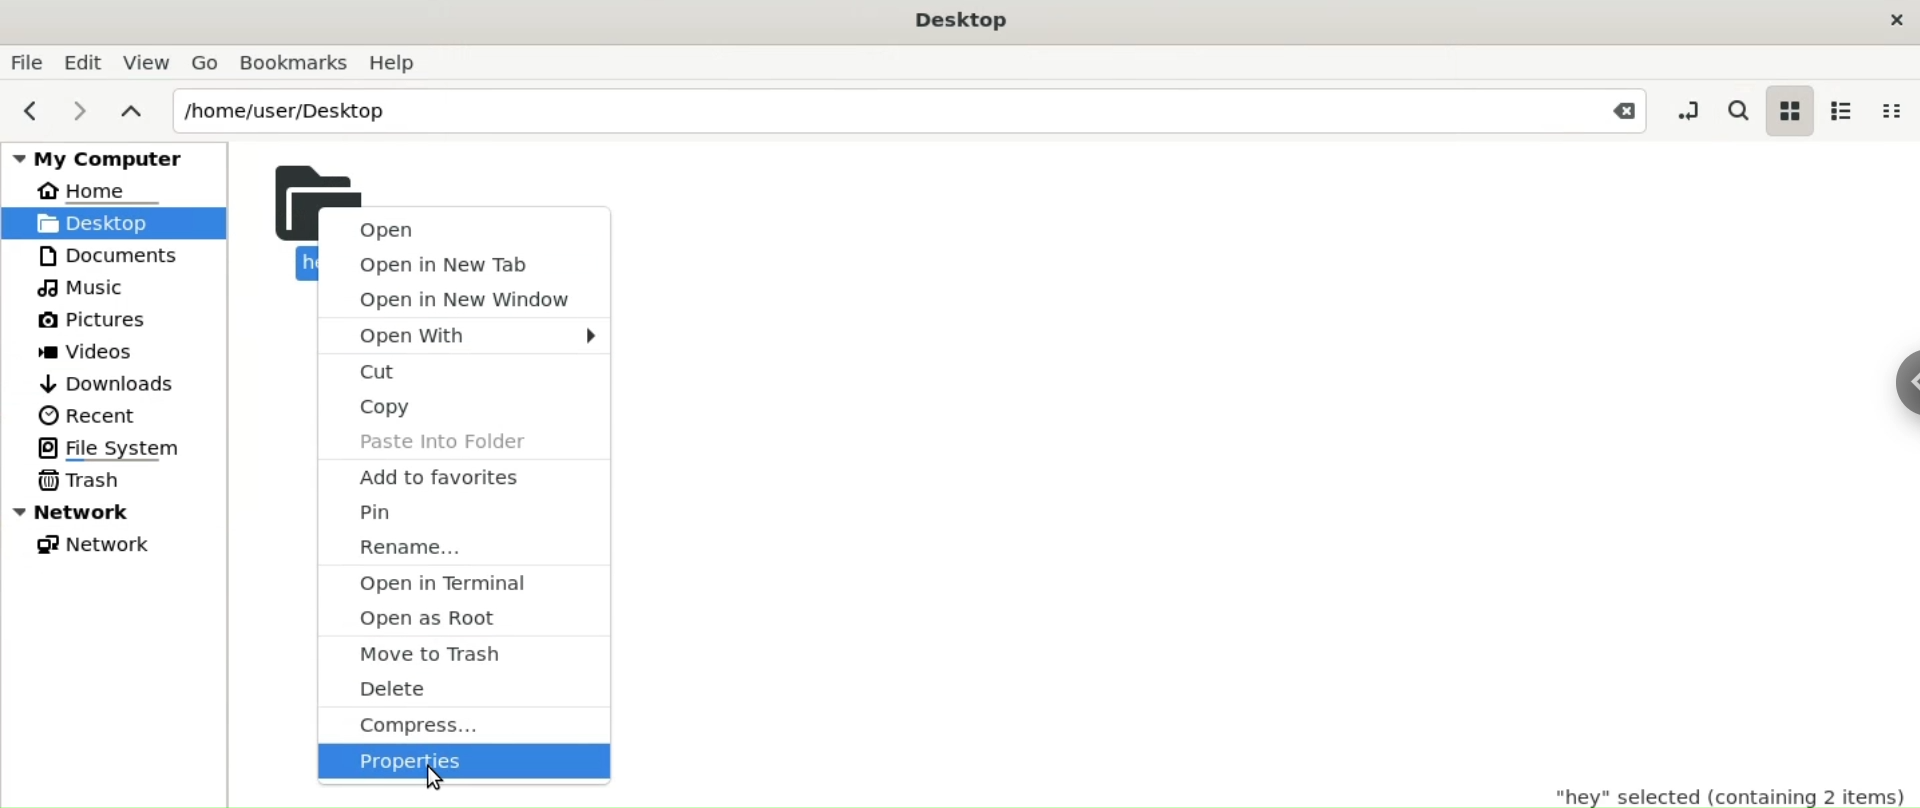 Image resolution: width=1920 pixels, height=808 pixels. I want to click on open with, so click(459, 336).